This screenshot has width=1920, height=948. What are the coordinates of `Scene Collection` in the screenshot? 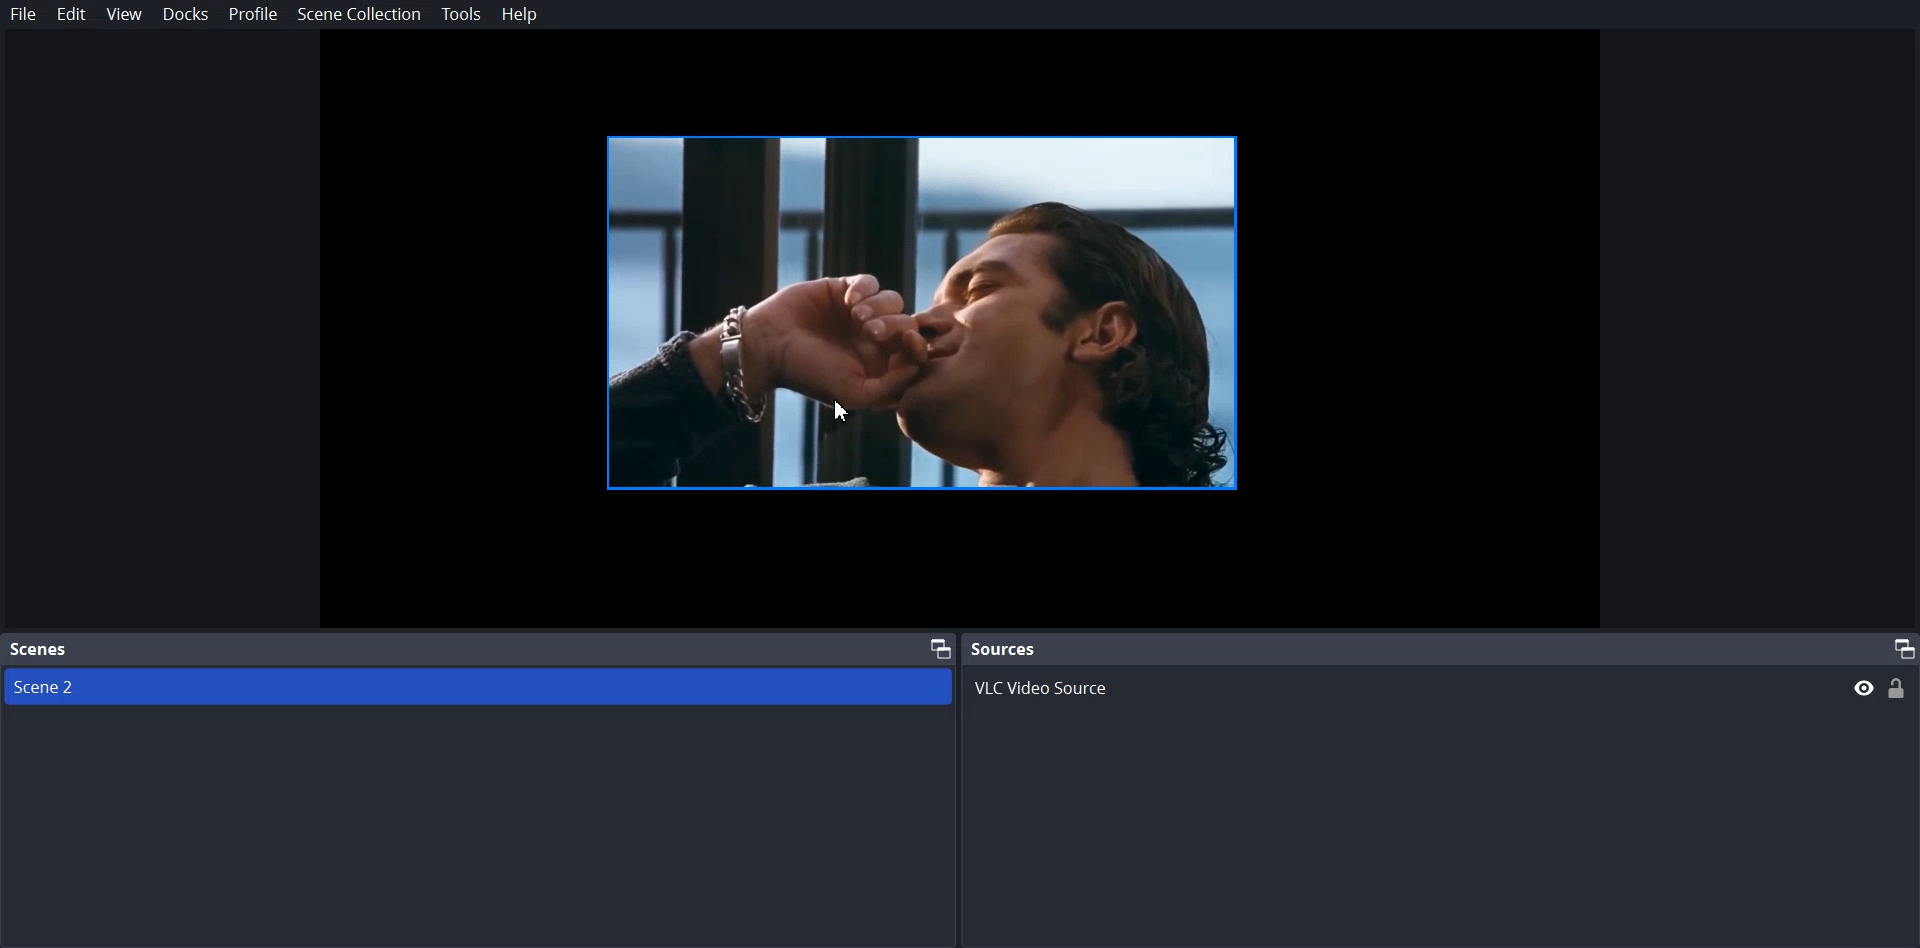 It's located at (359, 15).